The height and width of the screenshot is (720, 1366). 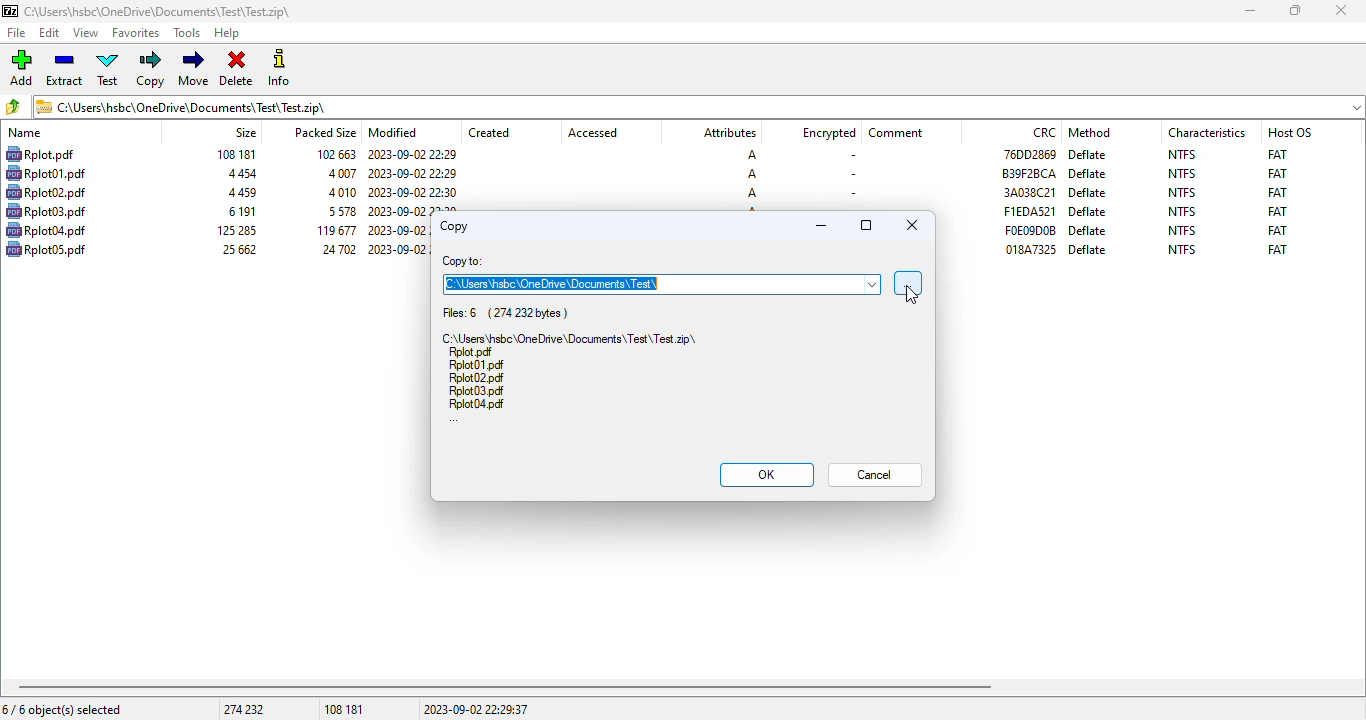 What do you see at coordinates (234, 230) in the screenshot?
I see `size` at bounding box center [234, 230].